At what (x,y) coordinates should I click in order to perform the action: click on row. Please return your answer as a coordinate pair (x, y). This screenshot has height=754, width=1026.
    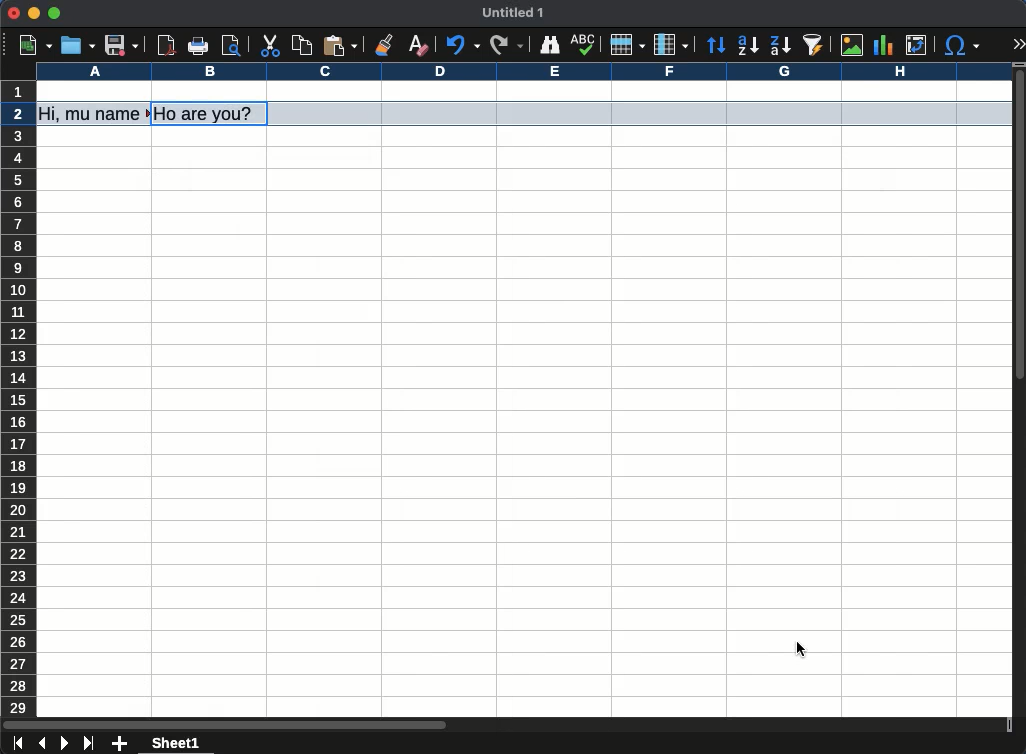
    Looking at the image, I should click on (17, 400).